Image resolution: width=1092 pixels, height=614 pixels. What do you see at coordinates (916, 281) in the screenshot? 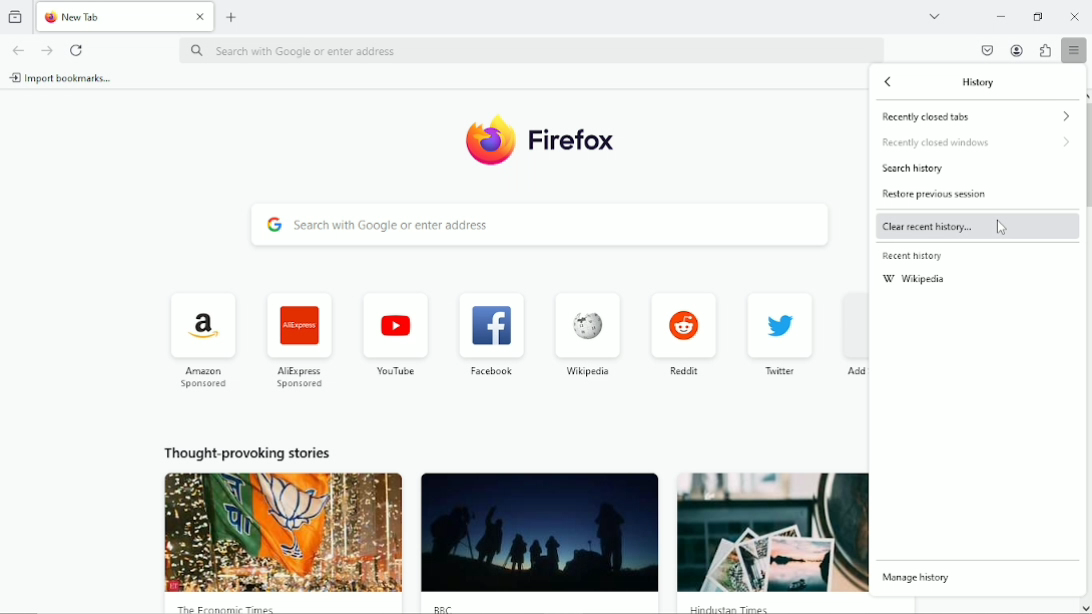
I see `Wikipedia` at bounding box center [916, 281].